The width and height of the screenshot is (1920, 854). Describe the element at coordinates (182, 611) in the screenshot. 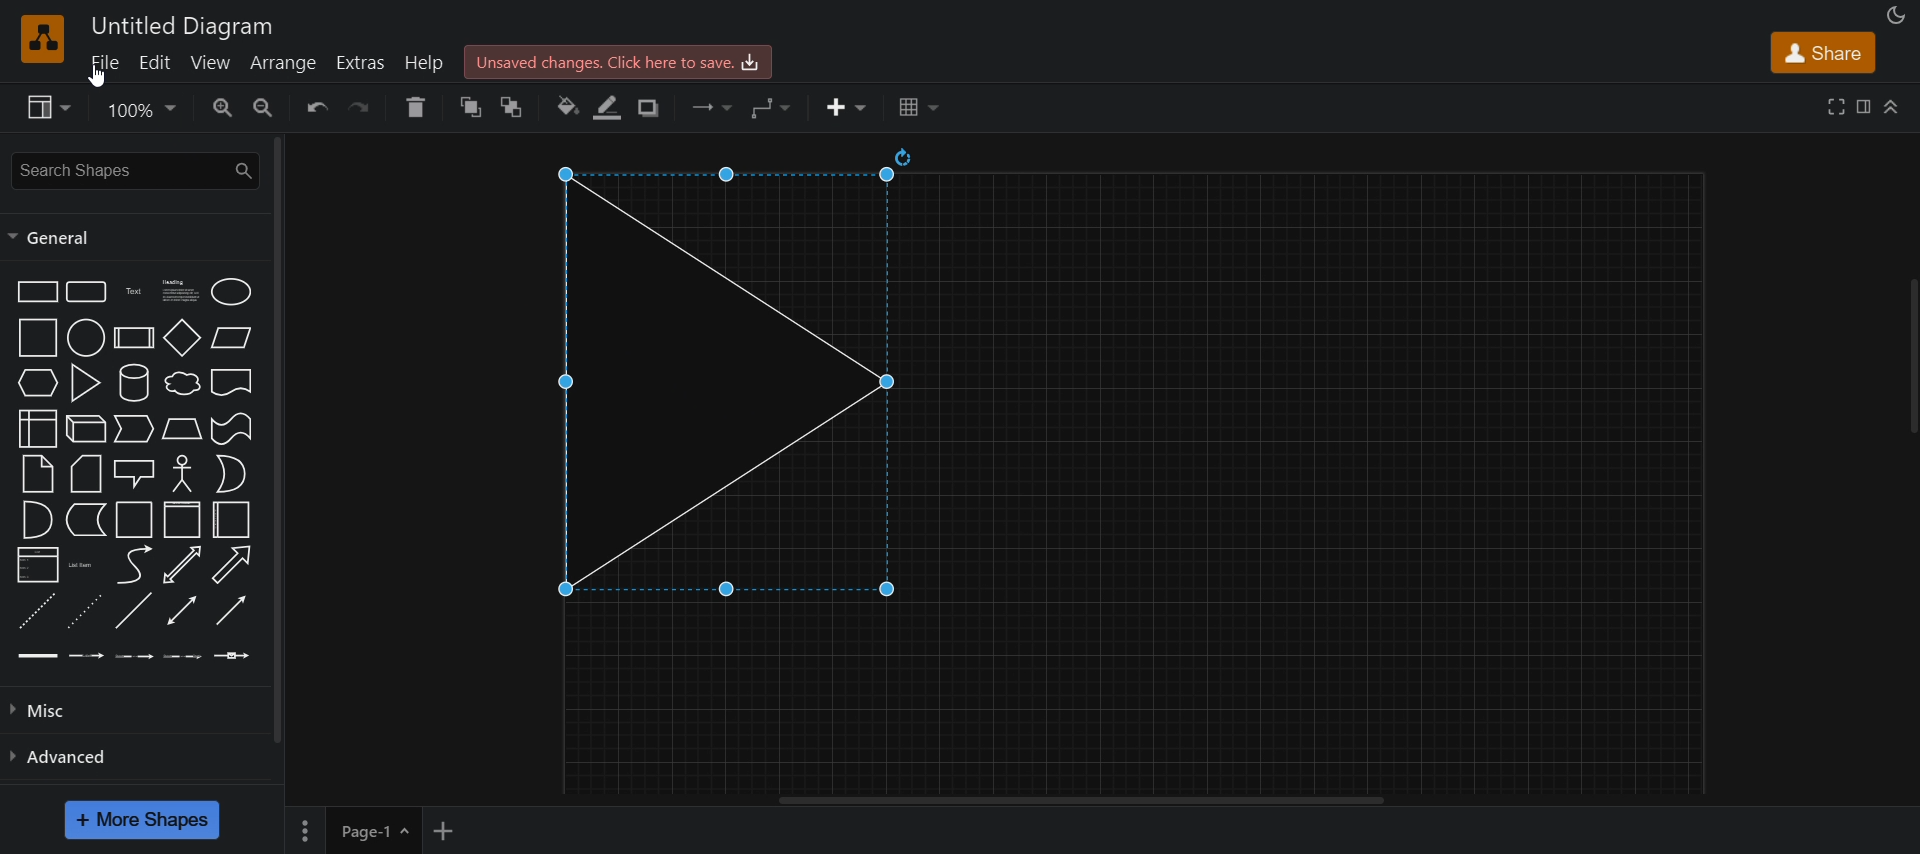

I see `bidirectional connector` at that location.